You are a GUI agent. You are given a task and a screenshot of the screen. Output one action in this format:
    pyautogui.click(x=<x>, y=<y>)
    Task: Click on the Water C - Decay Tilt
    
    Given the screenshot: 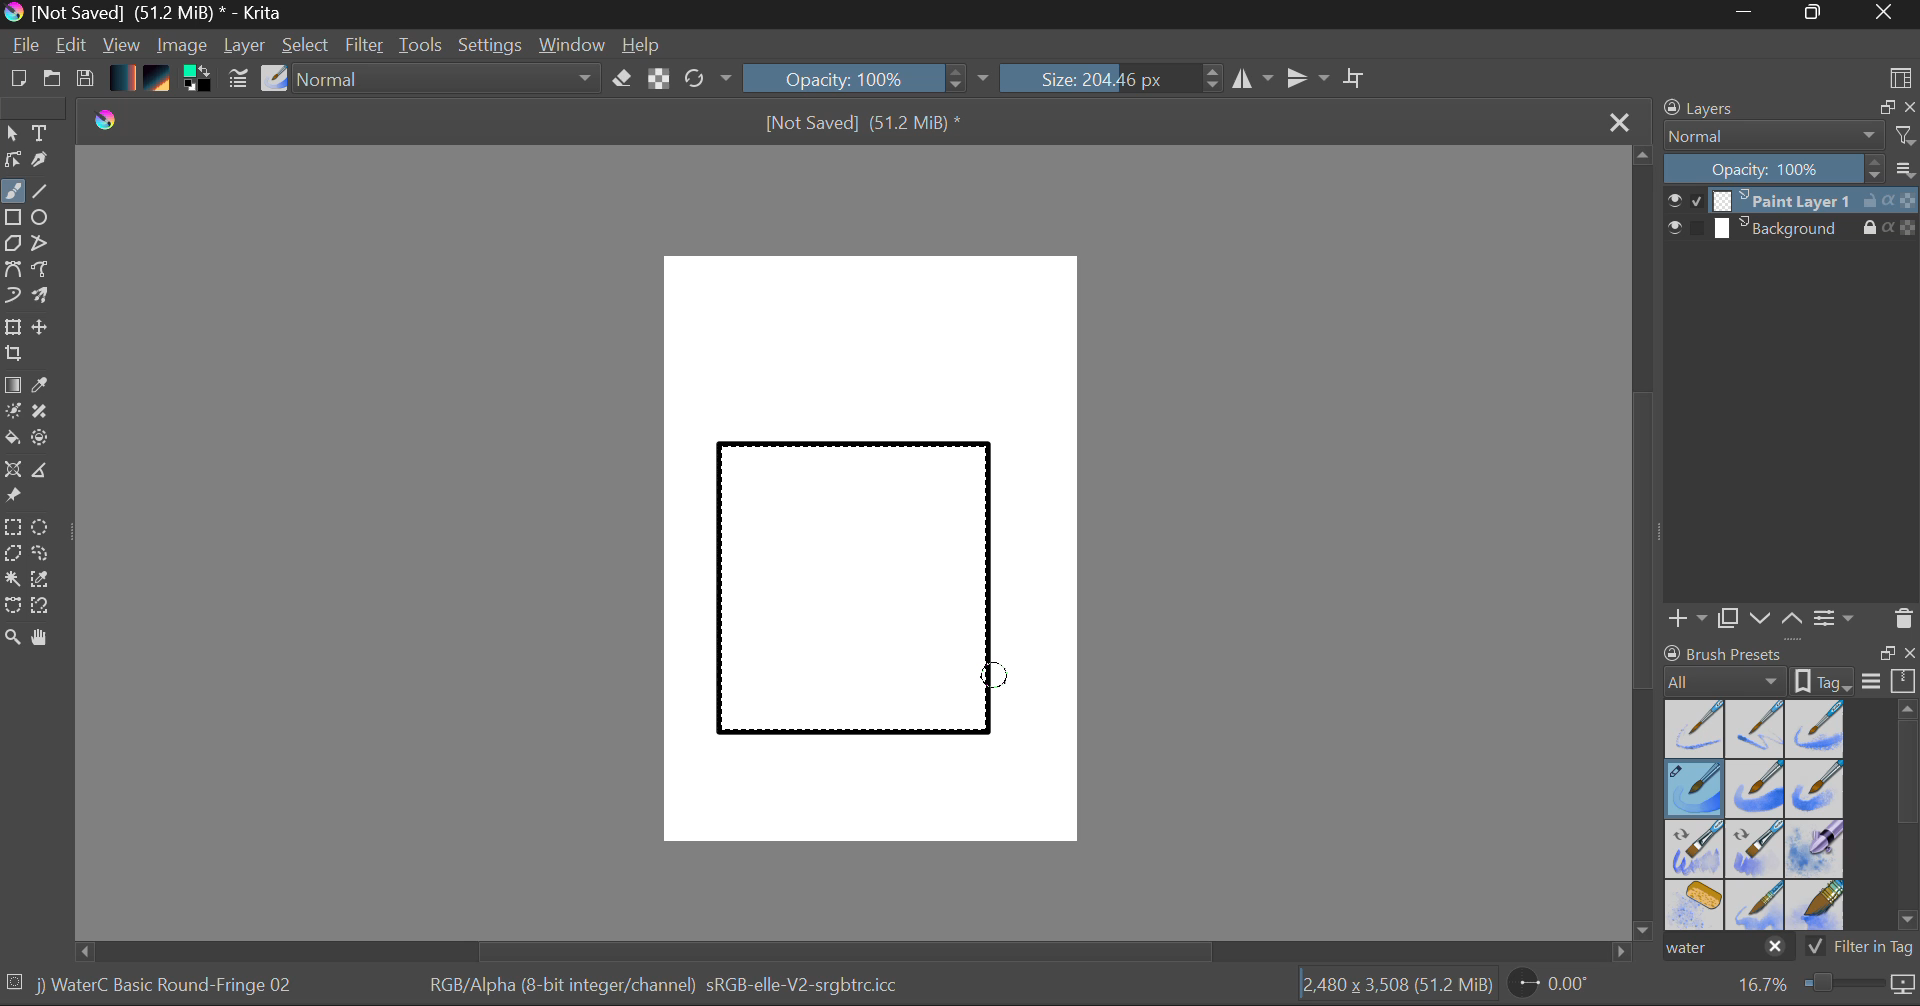 What is the action you would take?
    pyautogui.click(x=1755, y=847)
    